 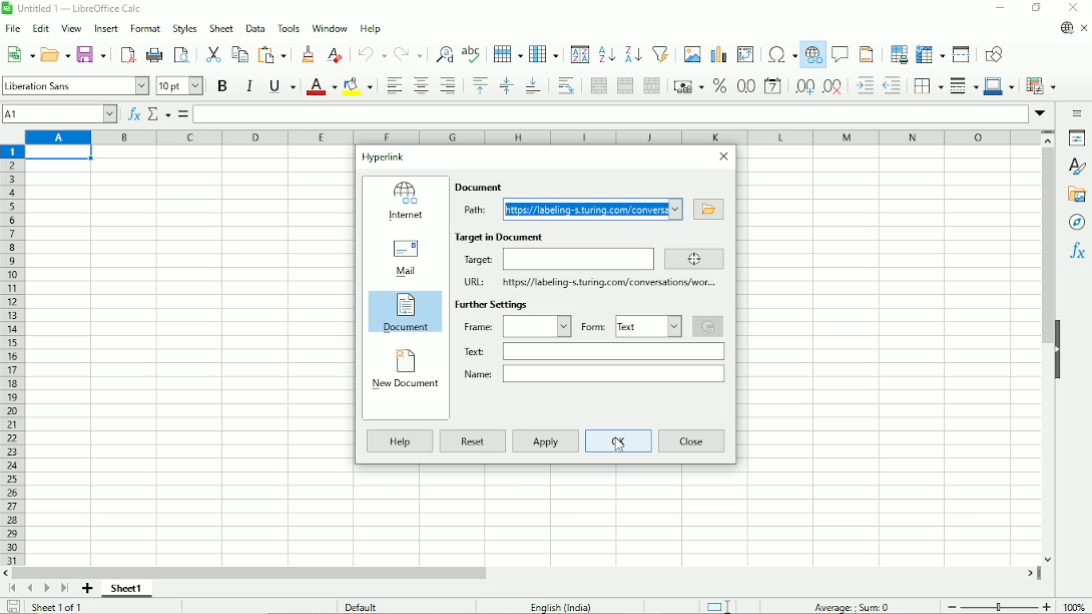 What do you see at coordinates (611, 114) in the screenshot?
I see `Input line` at bounding box center [611, 114].